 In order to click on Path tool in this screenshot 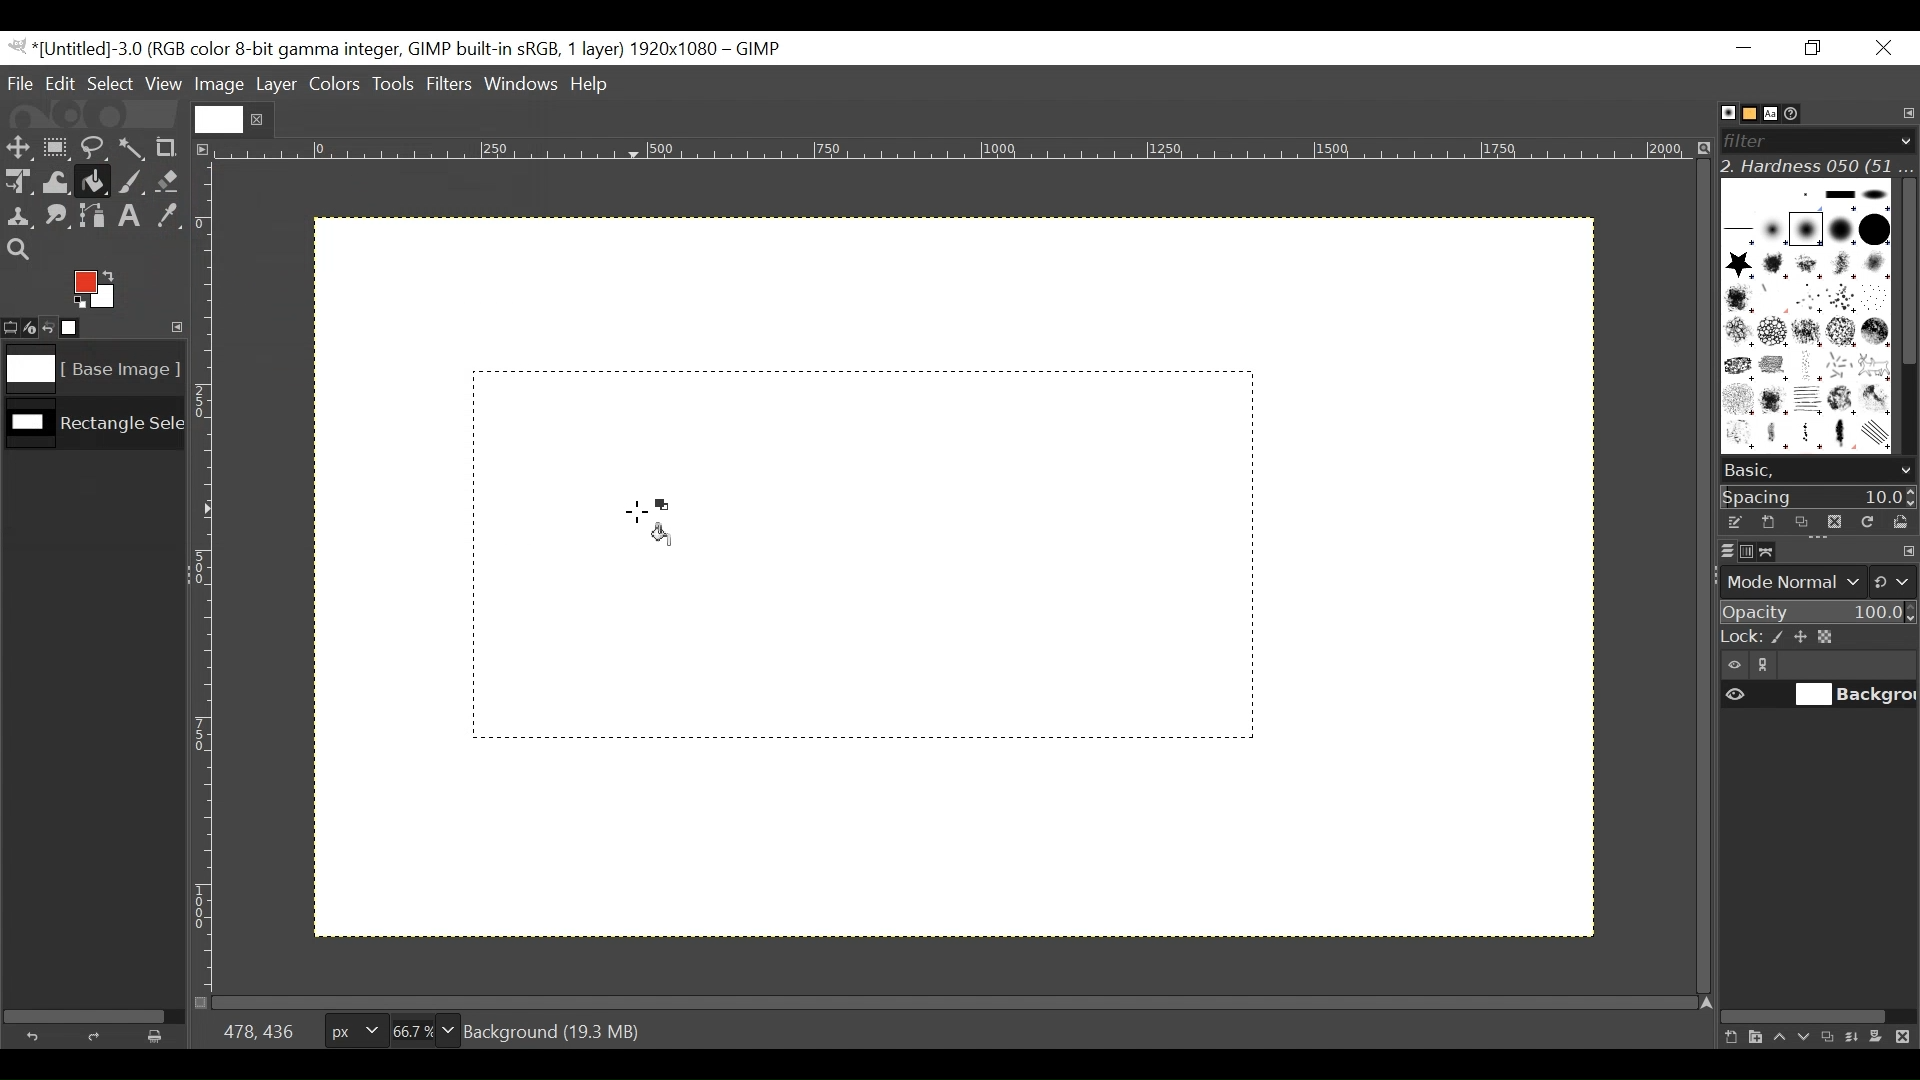, I will do `click(95, 216)`.